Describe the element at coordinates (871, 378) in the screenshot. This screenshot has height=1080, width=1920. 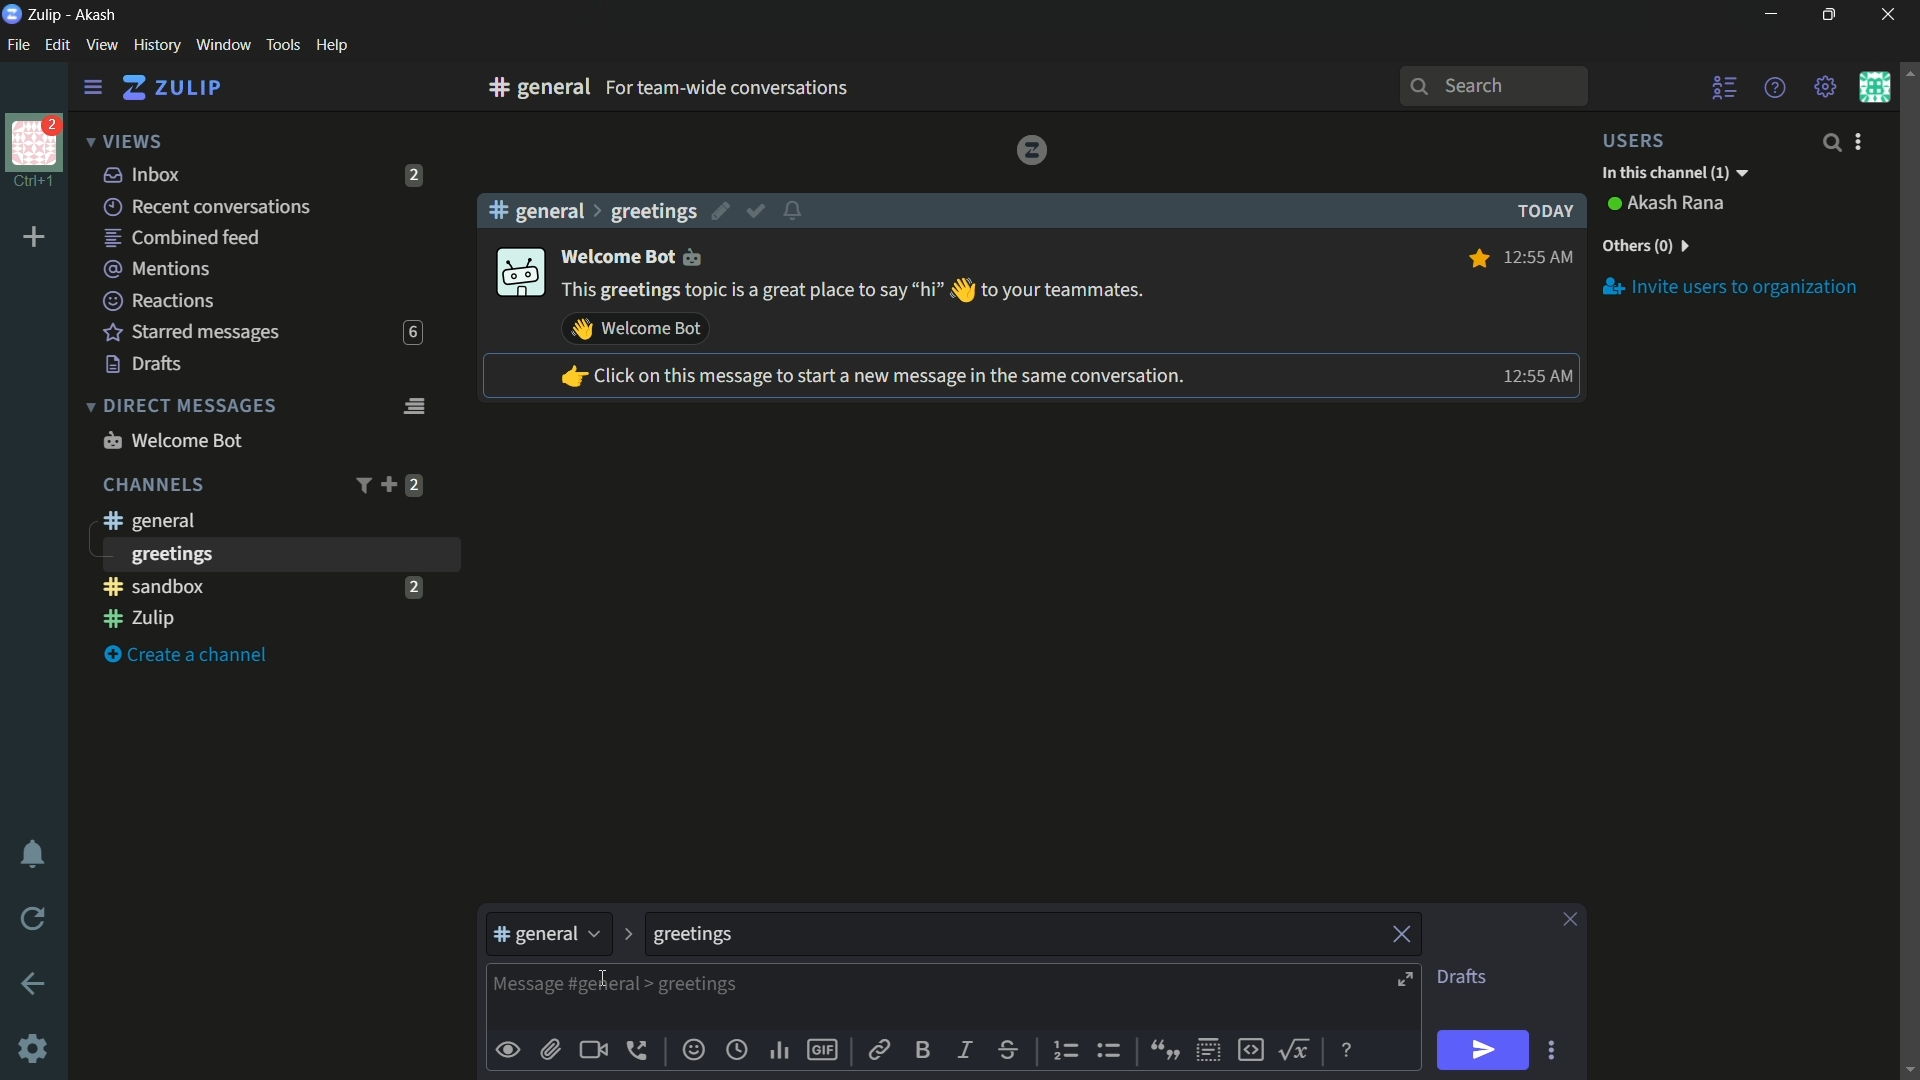
I see `Click on this message to start a new message in the same conversation` at that location.